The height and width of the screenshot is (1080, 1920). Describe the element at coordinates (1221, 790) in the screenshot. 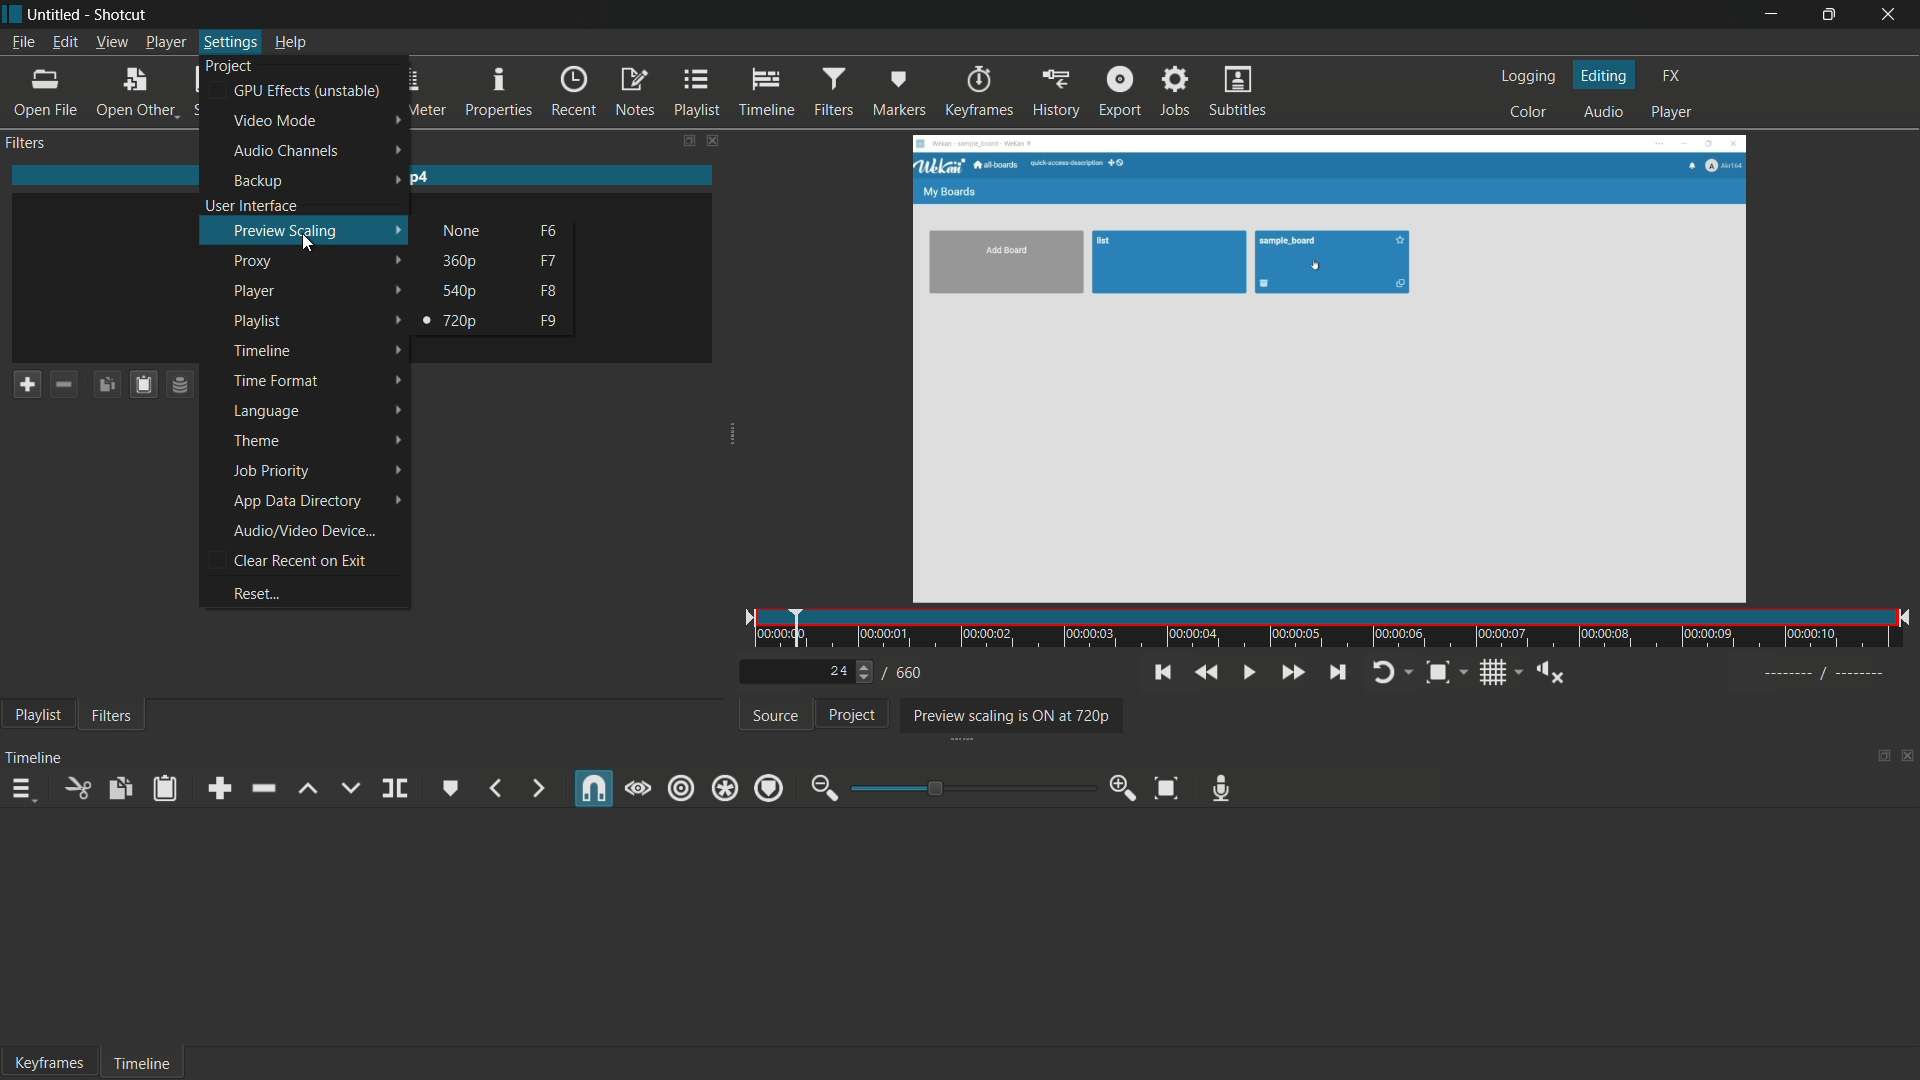

I see `record audio` at that location.